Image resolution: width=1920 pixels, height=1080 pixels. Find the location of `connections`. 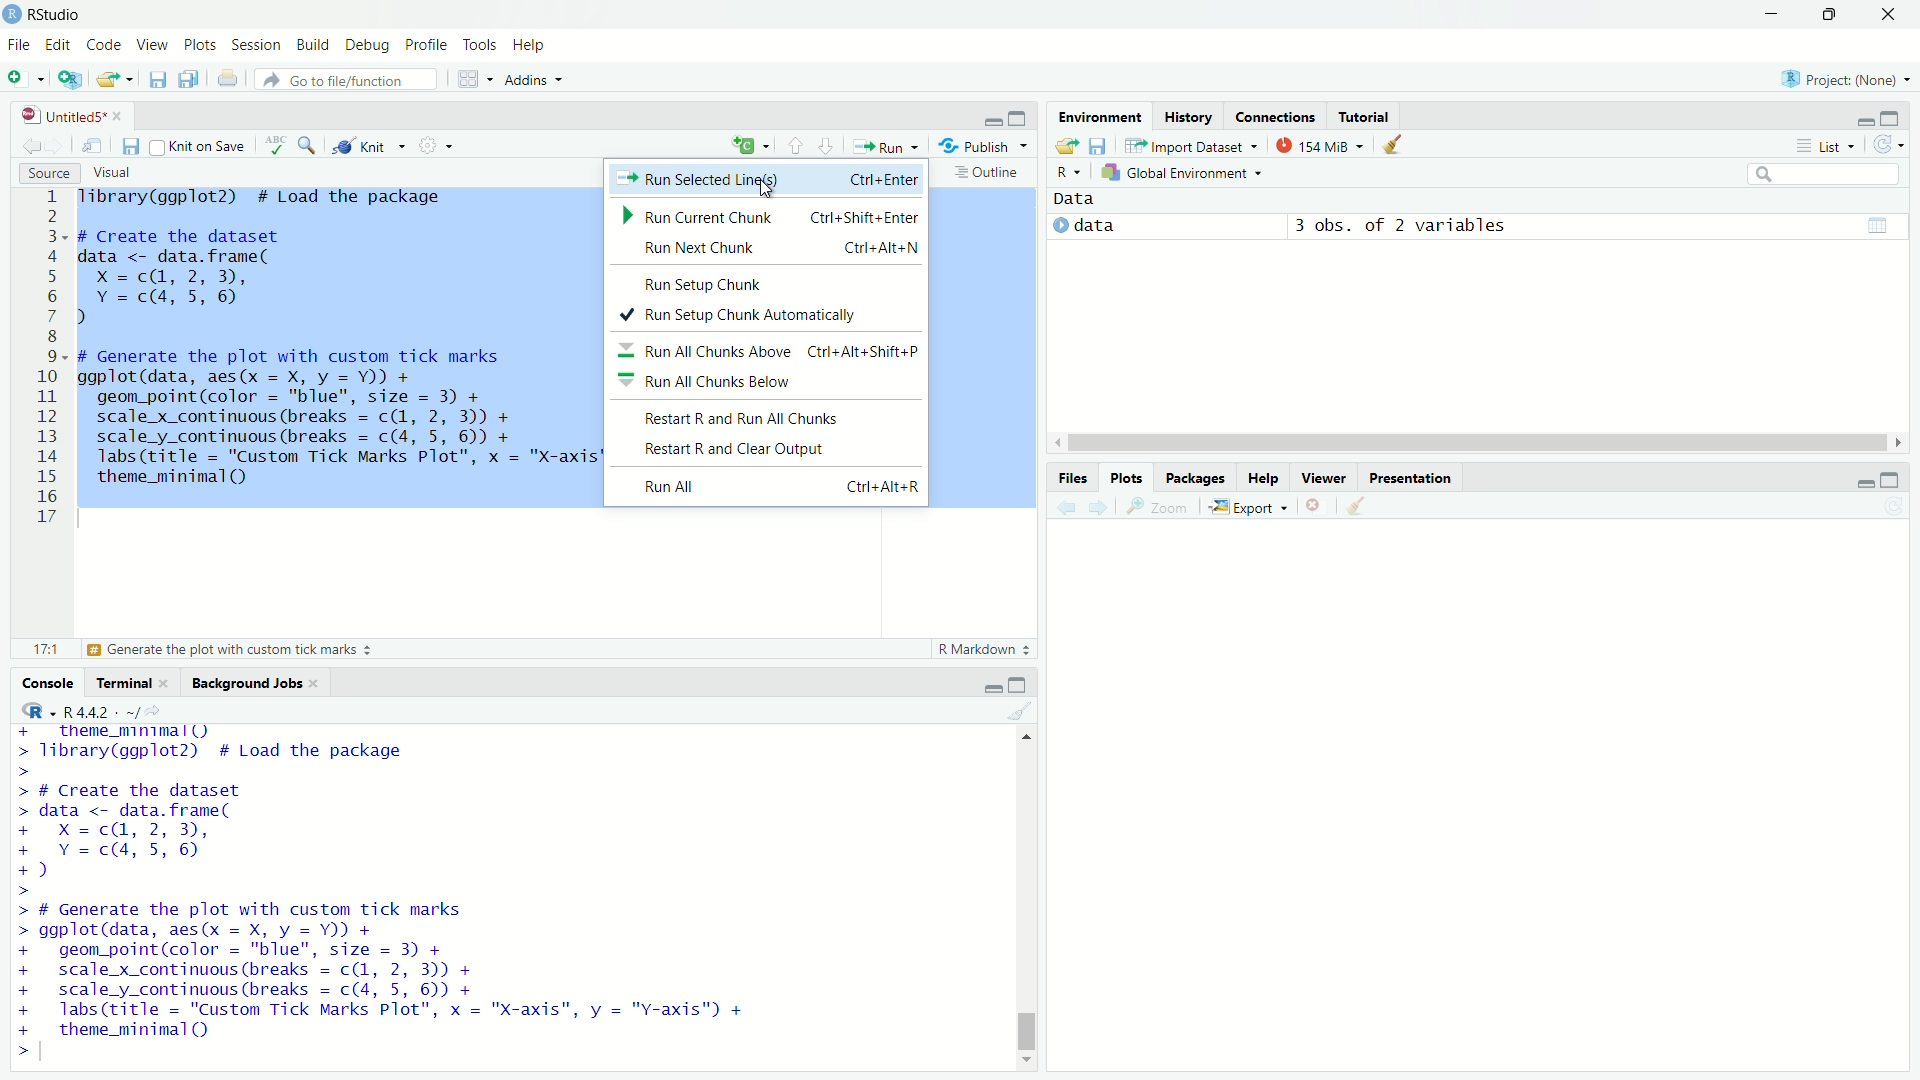

connections is located at coordinates (1274, 116).